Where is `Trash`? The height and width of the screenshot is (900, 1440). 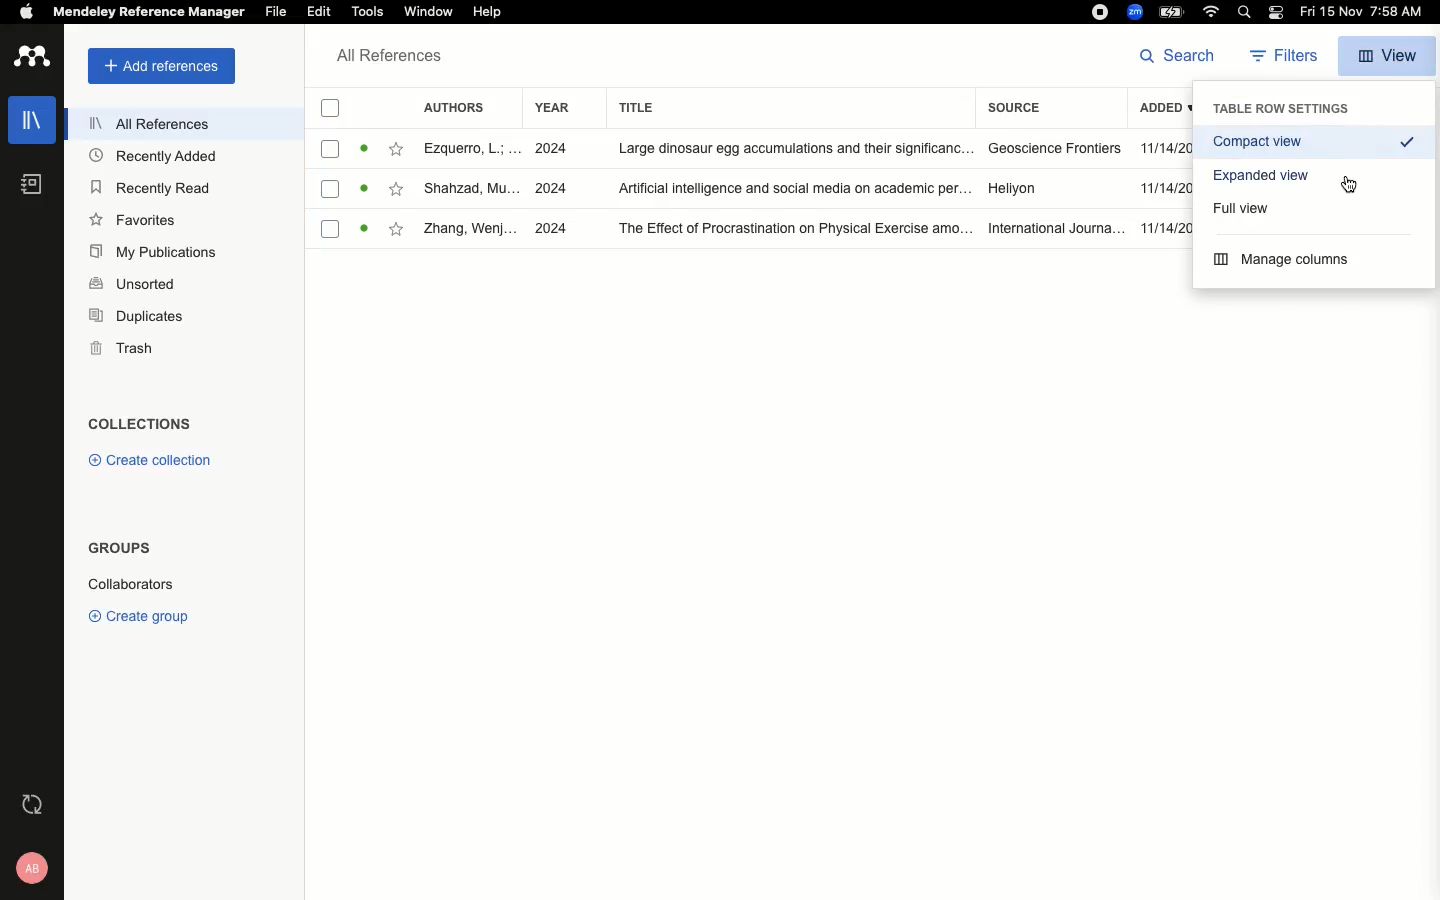
Trash is located at coordinates (114, 348).